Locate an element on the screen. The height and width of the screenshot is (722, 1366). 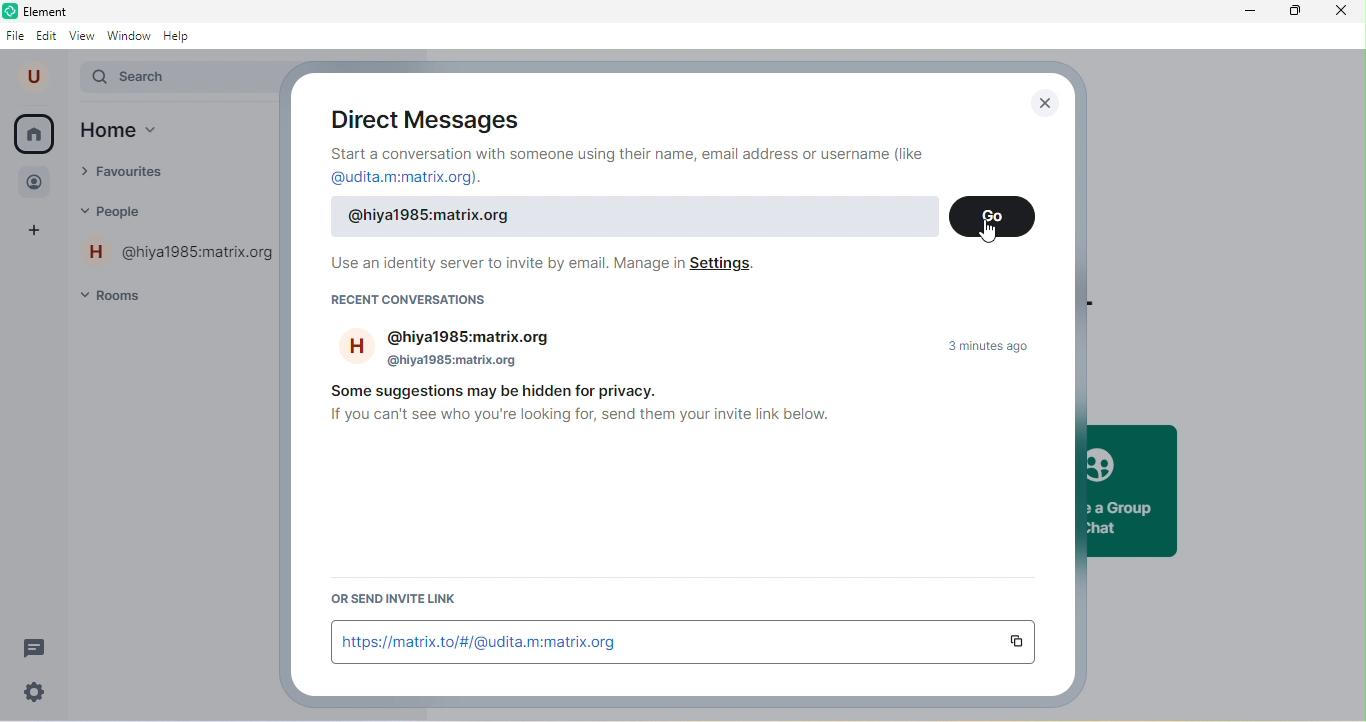
use an identity server to invite by email. manage in settings is located at coordinates (541, 266).